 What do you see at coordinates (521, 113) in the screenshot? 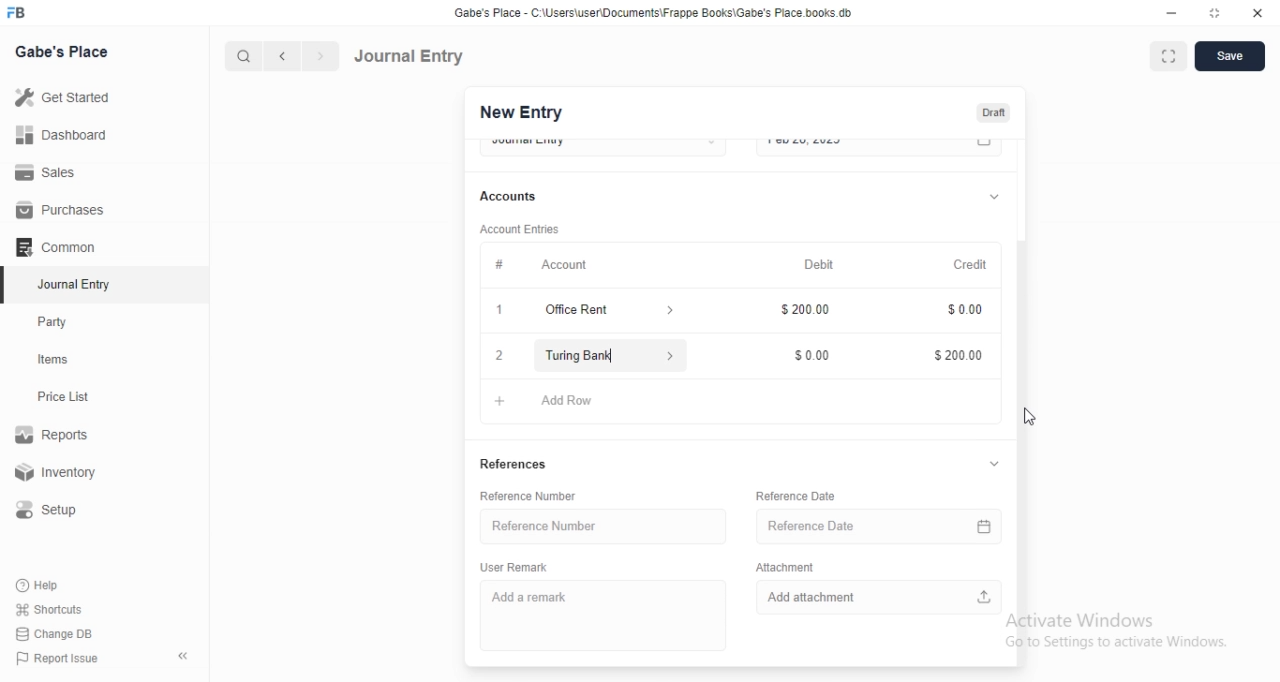
I see `New Entry` at bounding box center [521, 113].